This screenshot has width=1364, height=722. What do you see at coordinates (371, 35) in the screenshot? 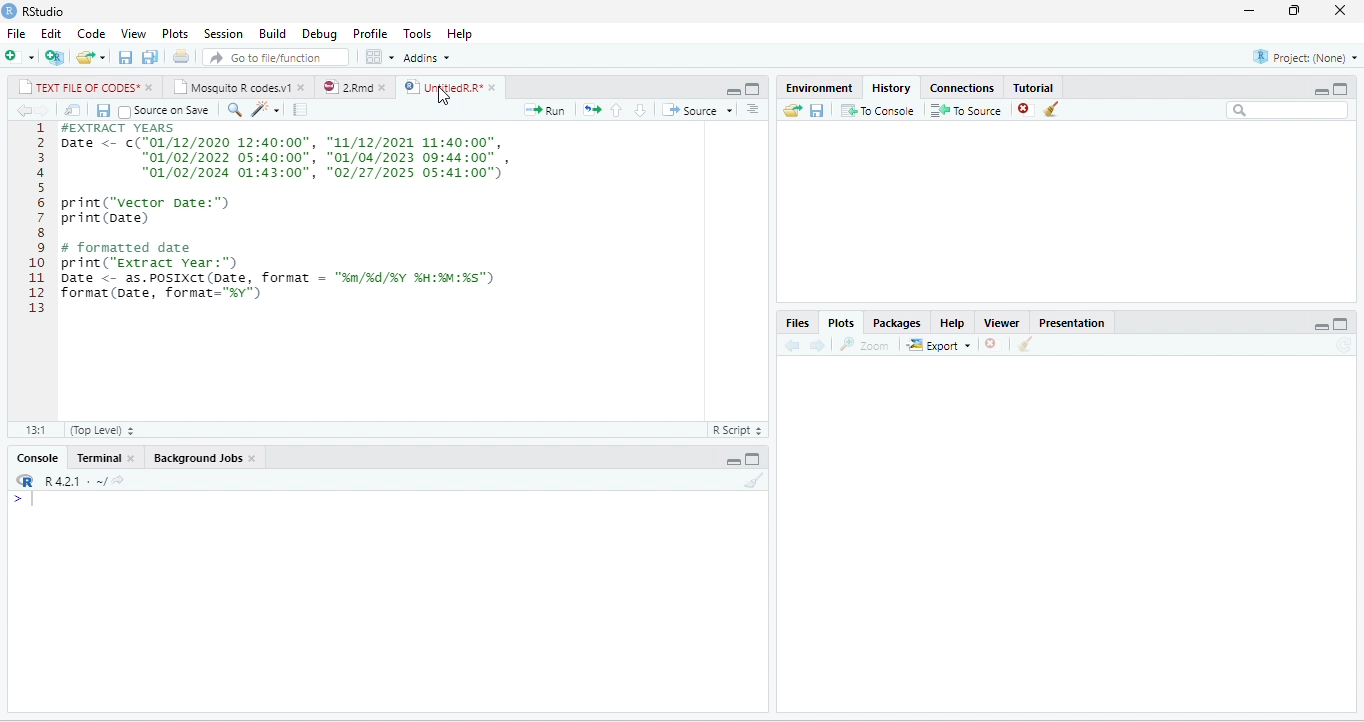
I see `Profile` at bounding box center [371, 35].